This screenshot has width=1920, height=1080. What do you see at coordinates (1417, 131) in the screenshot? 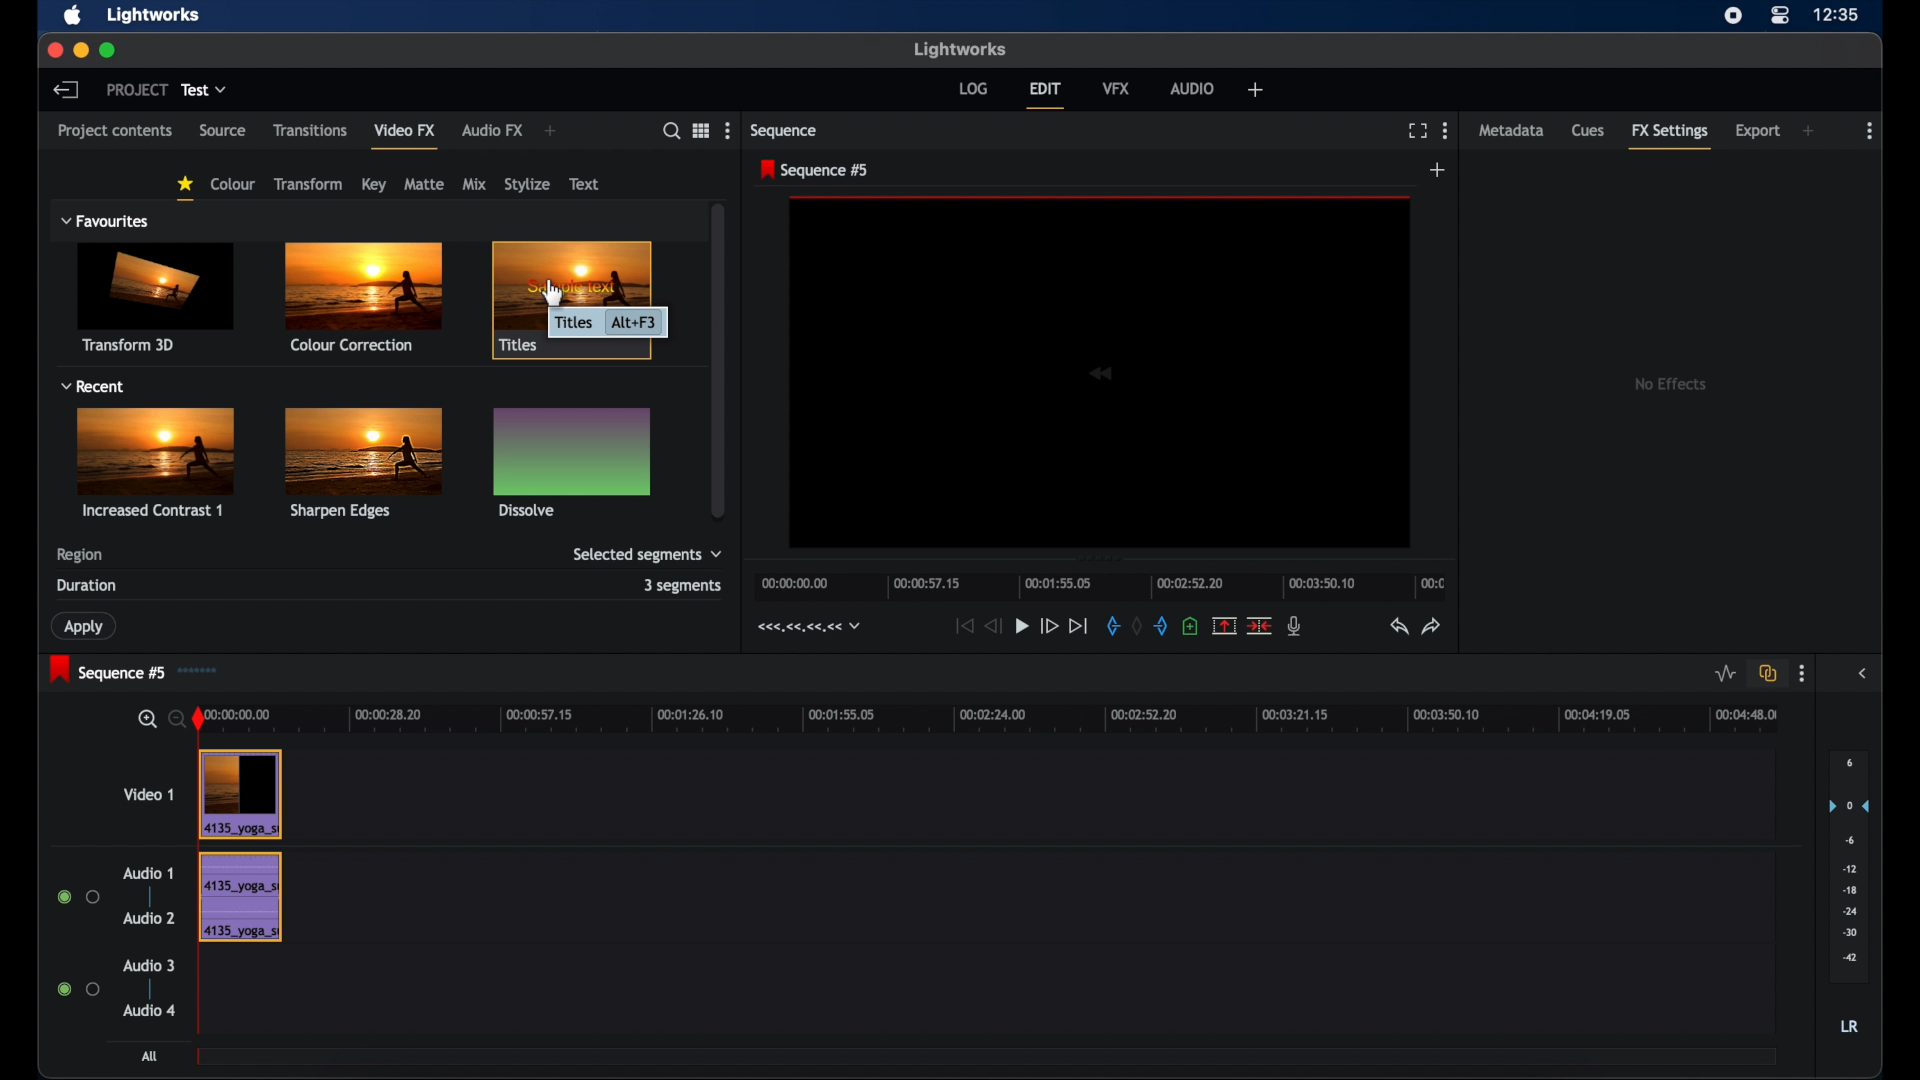
I see `full screen` at bounding box center [1417, 131].